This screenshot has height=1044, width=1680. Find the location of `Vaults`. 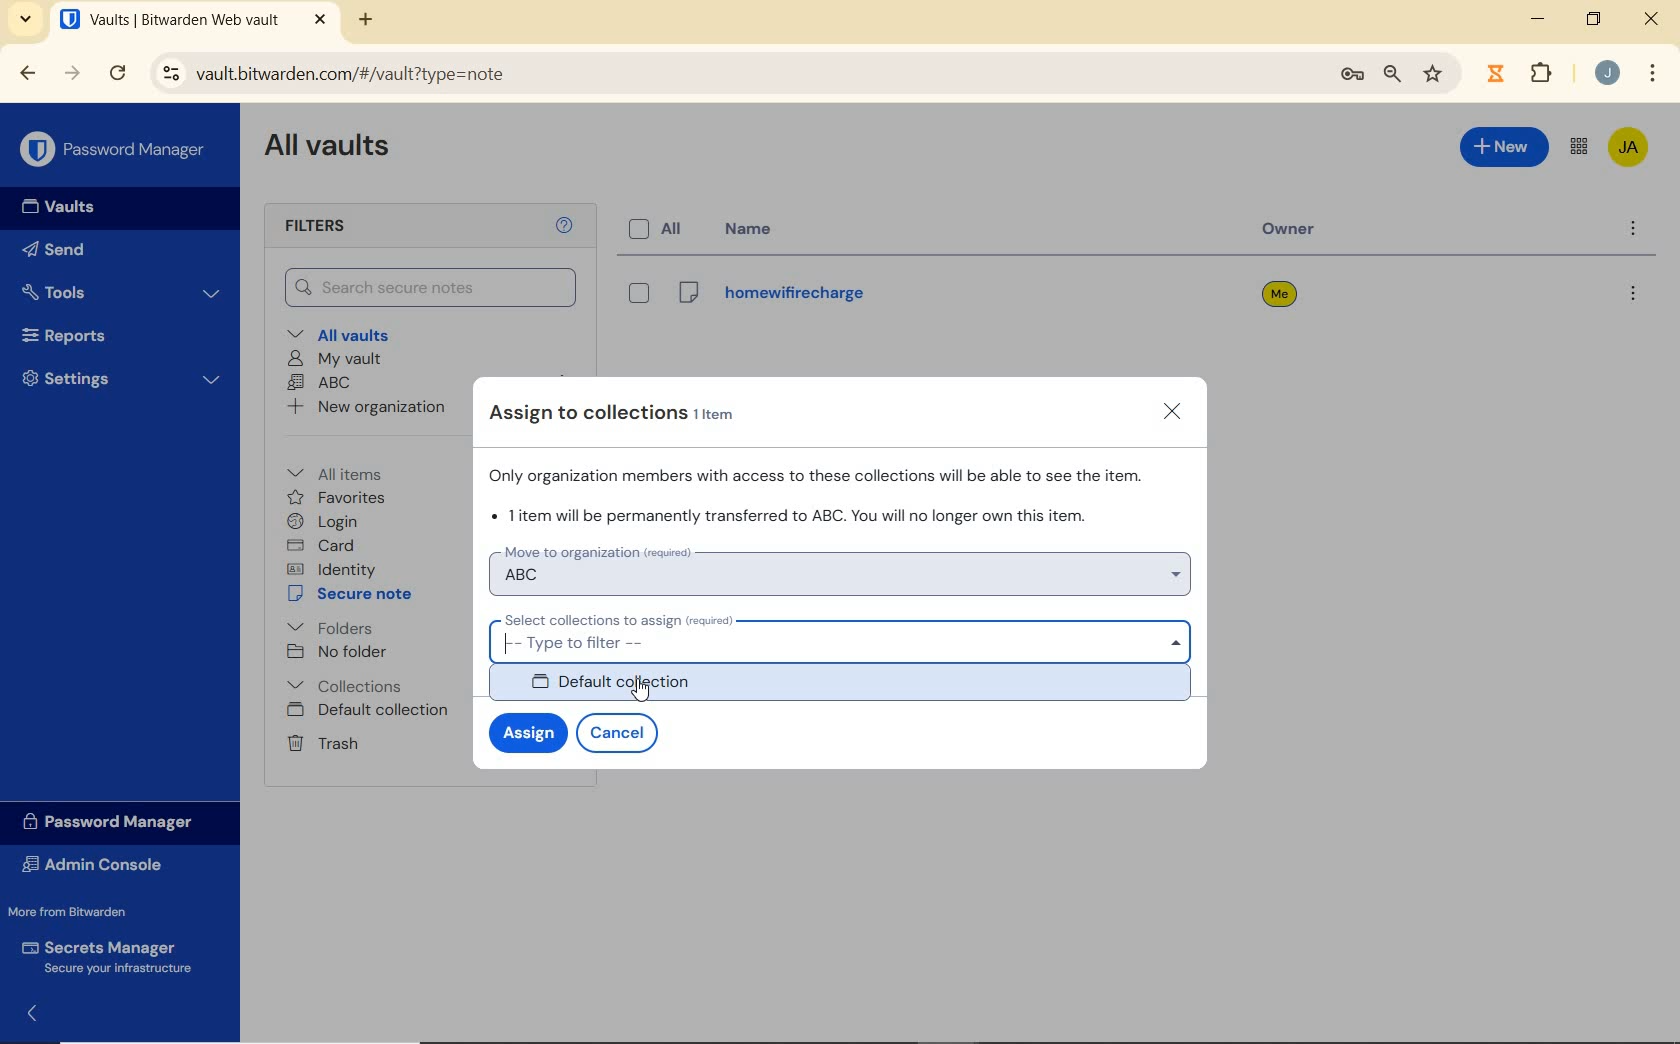

Vaults is located at coordinates (52, 207).